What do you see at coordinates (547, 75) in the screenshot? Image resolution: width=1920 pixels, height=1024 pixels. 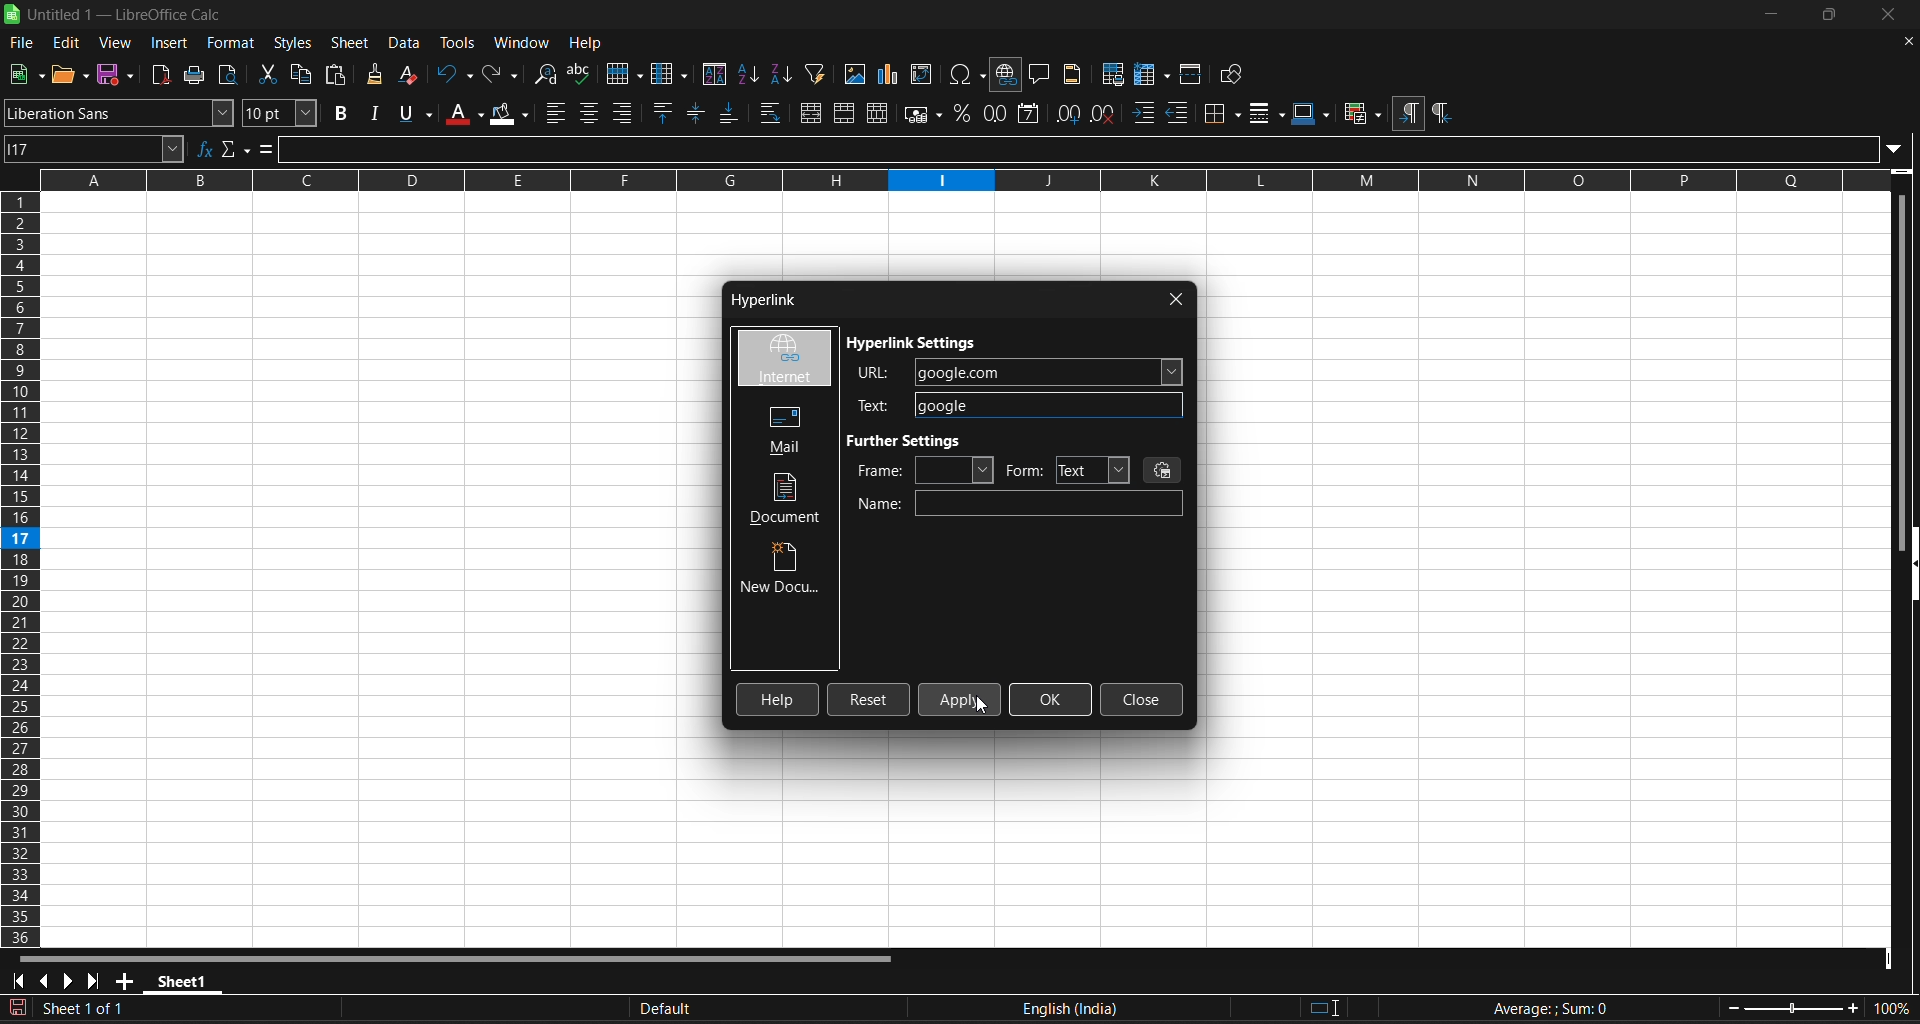 I see `find and replace` at bounding box center [547, 75].